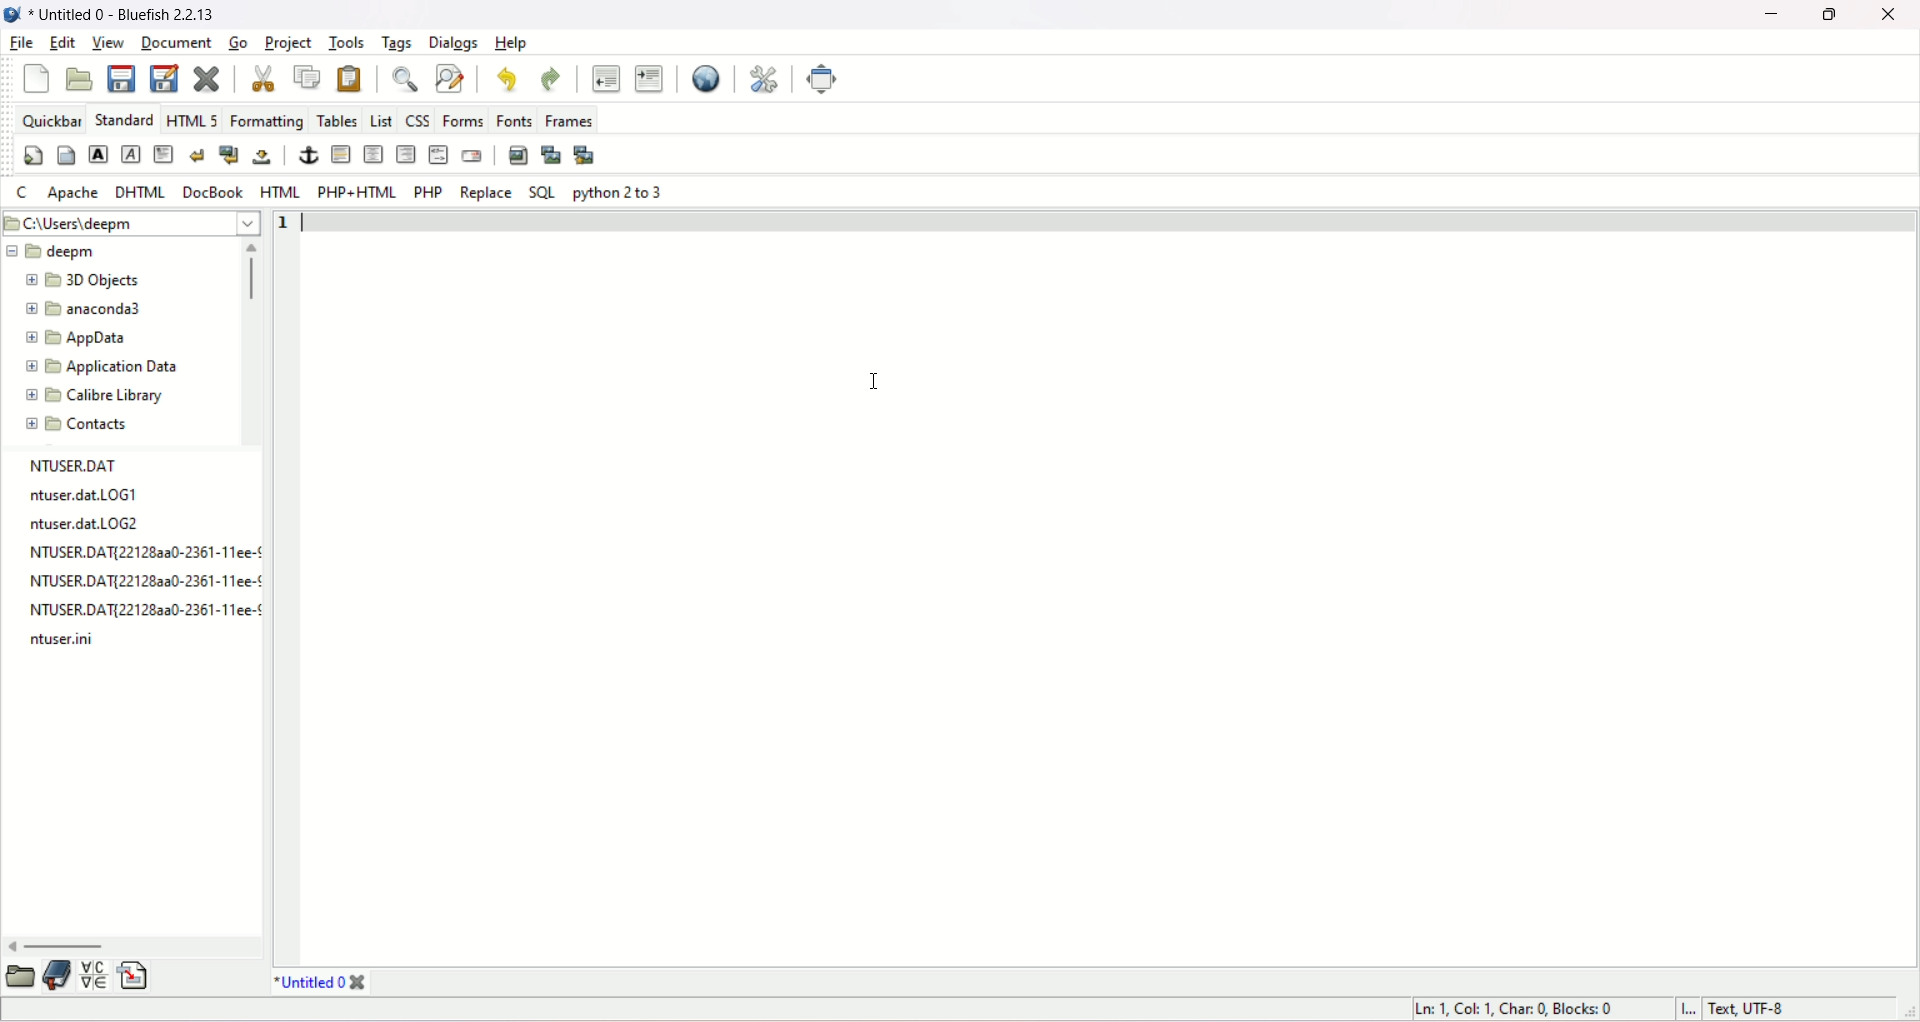  Describe the element at coordinates (439, 154) in the screenshot. I see `html comment` at that location.